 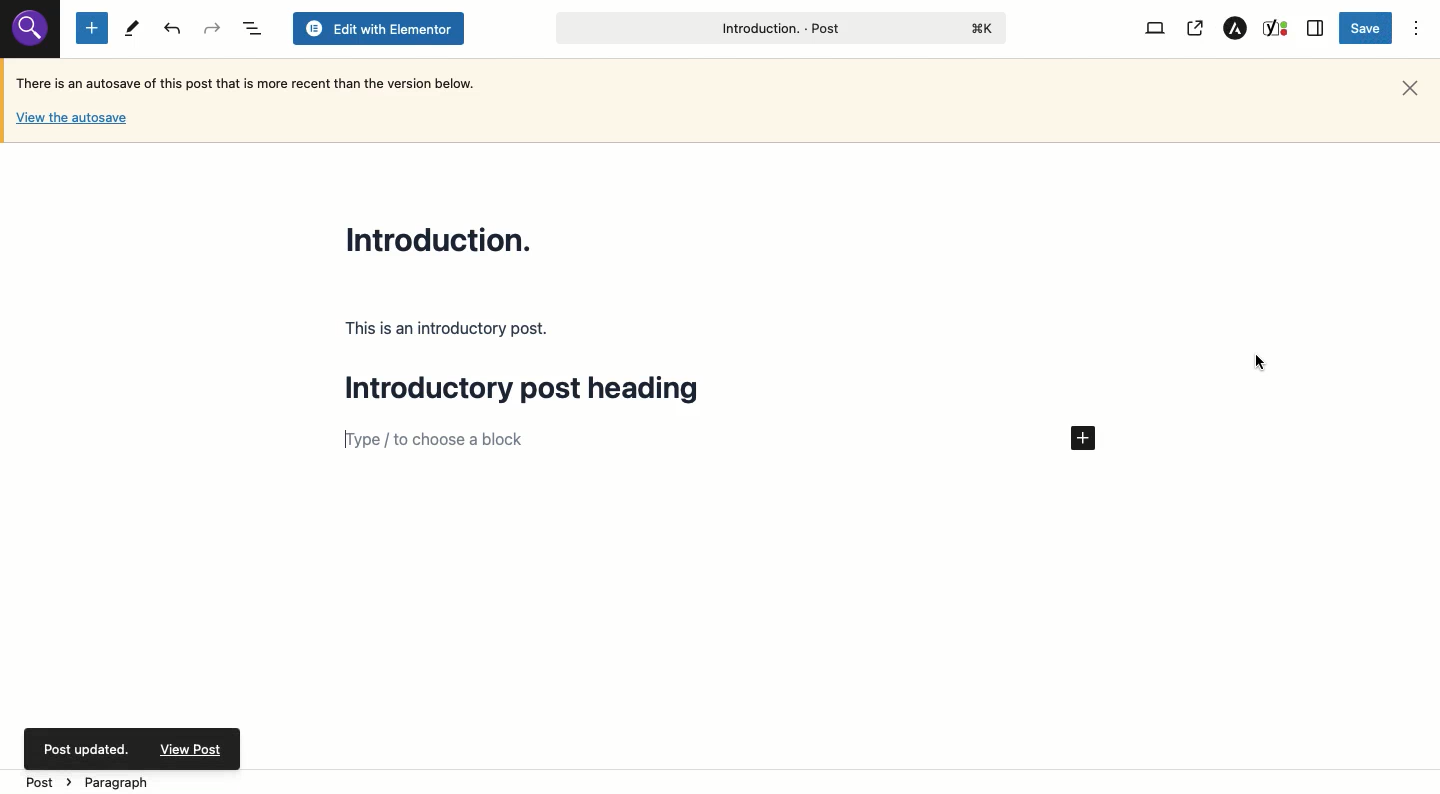 What do you see at coordinates (537, 392) in the screenshot?
I see `Introductory post heading` at bounding box center [537, 392].